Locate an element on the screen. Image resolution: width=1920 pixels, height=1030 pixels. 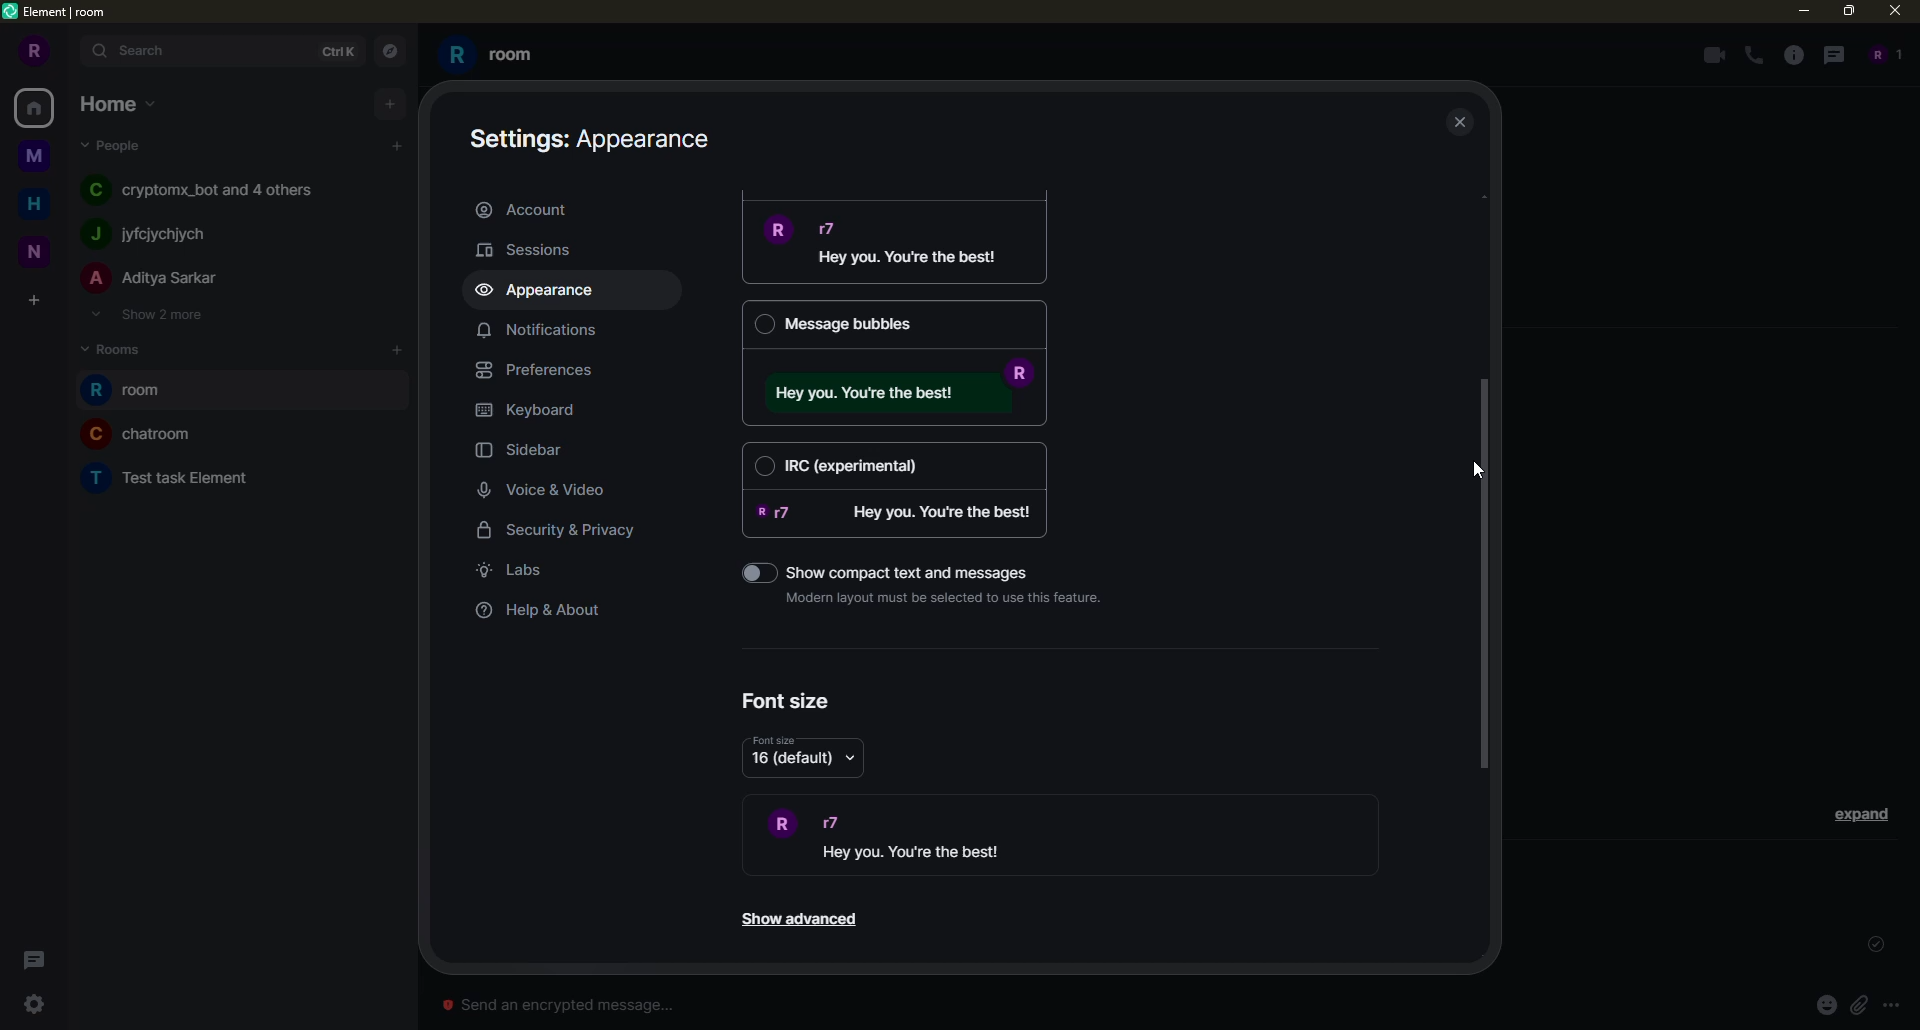
space is located at coordinates (36, 249).